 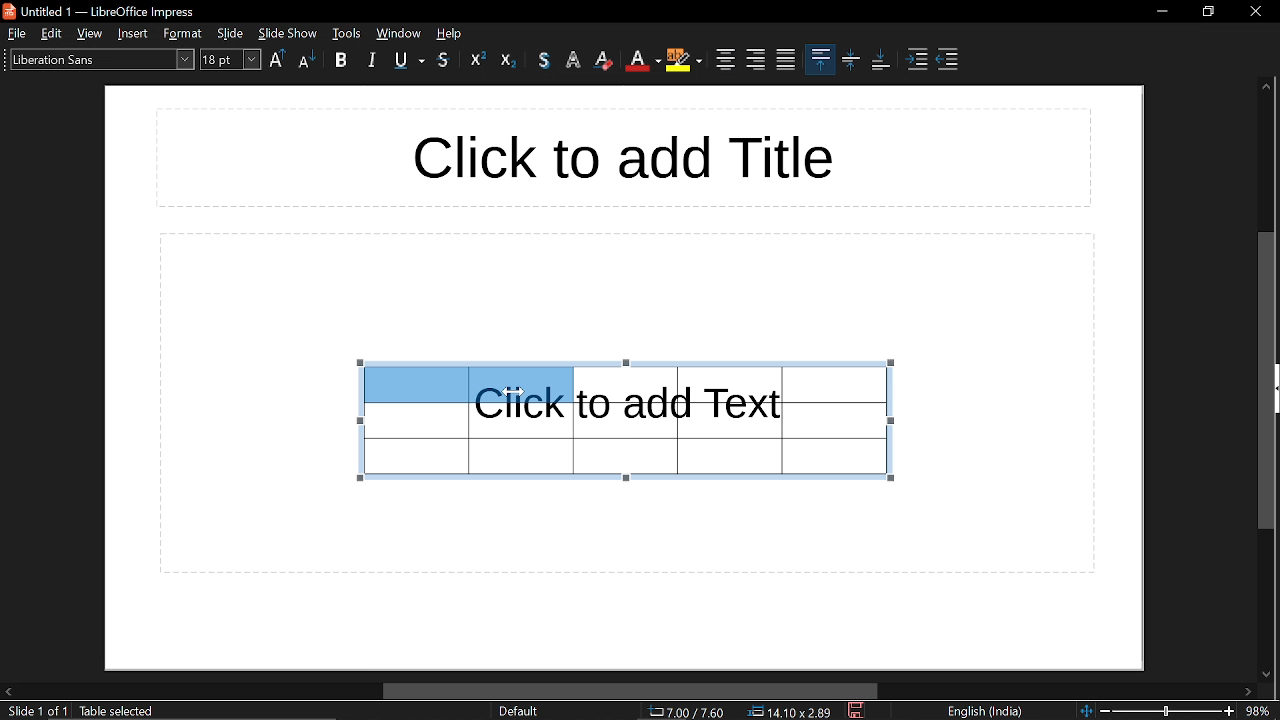 I want to click on move down, so click(x=1268, y=673).